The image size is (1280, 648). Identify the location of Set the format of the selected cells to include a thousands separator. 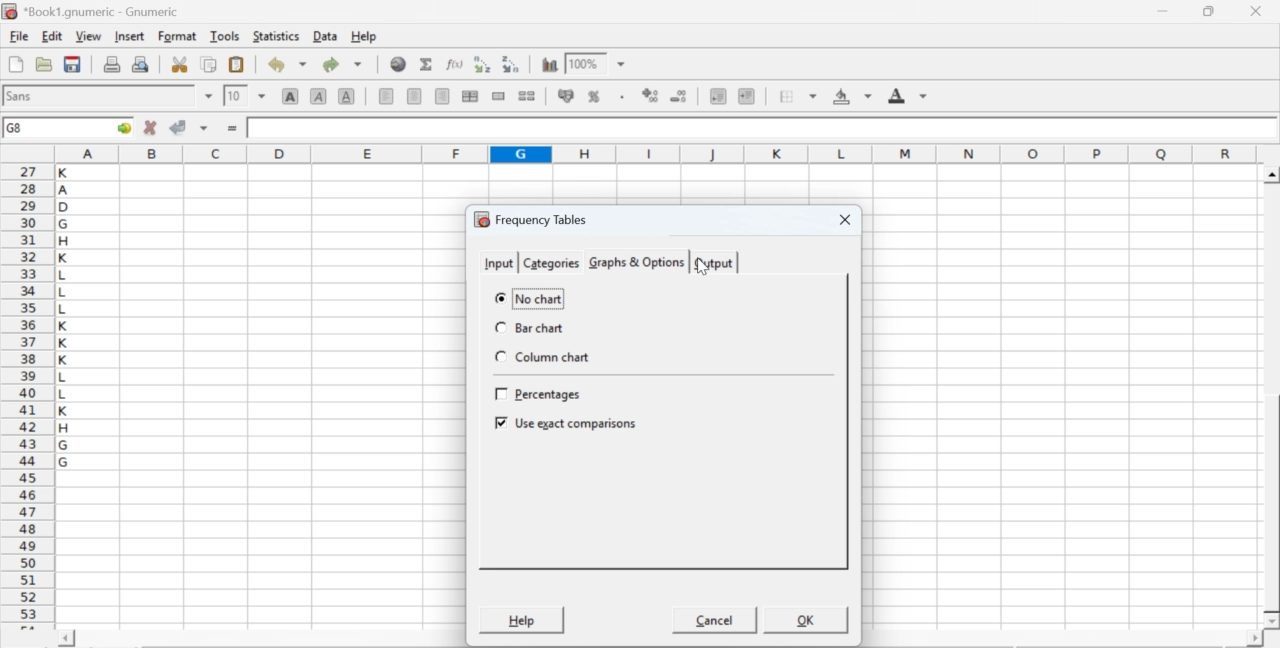
(620, 97).